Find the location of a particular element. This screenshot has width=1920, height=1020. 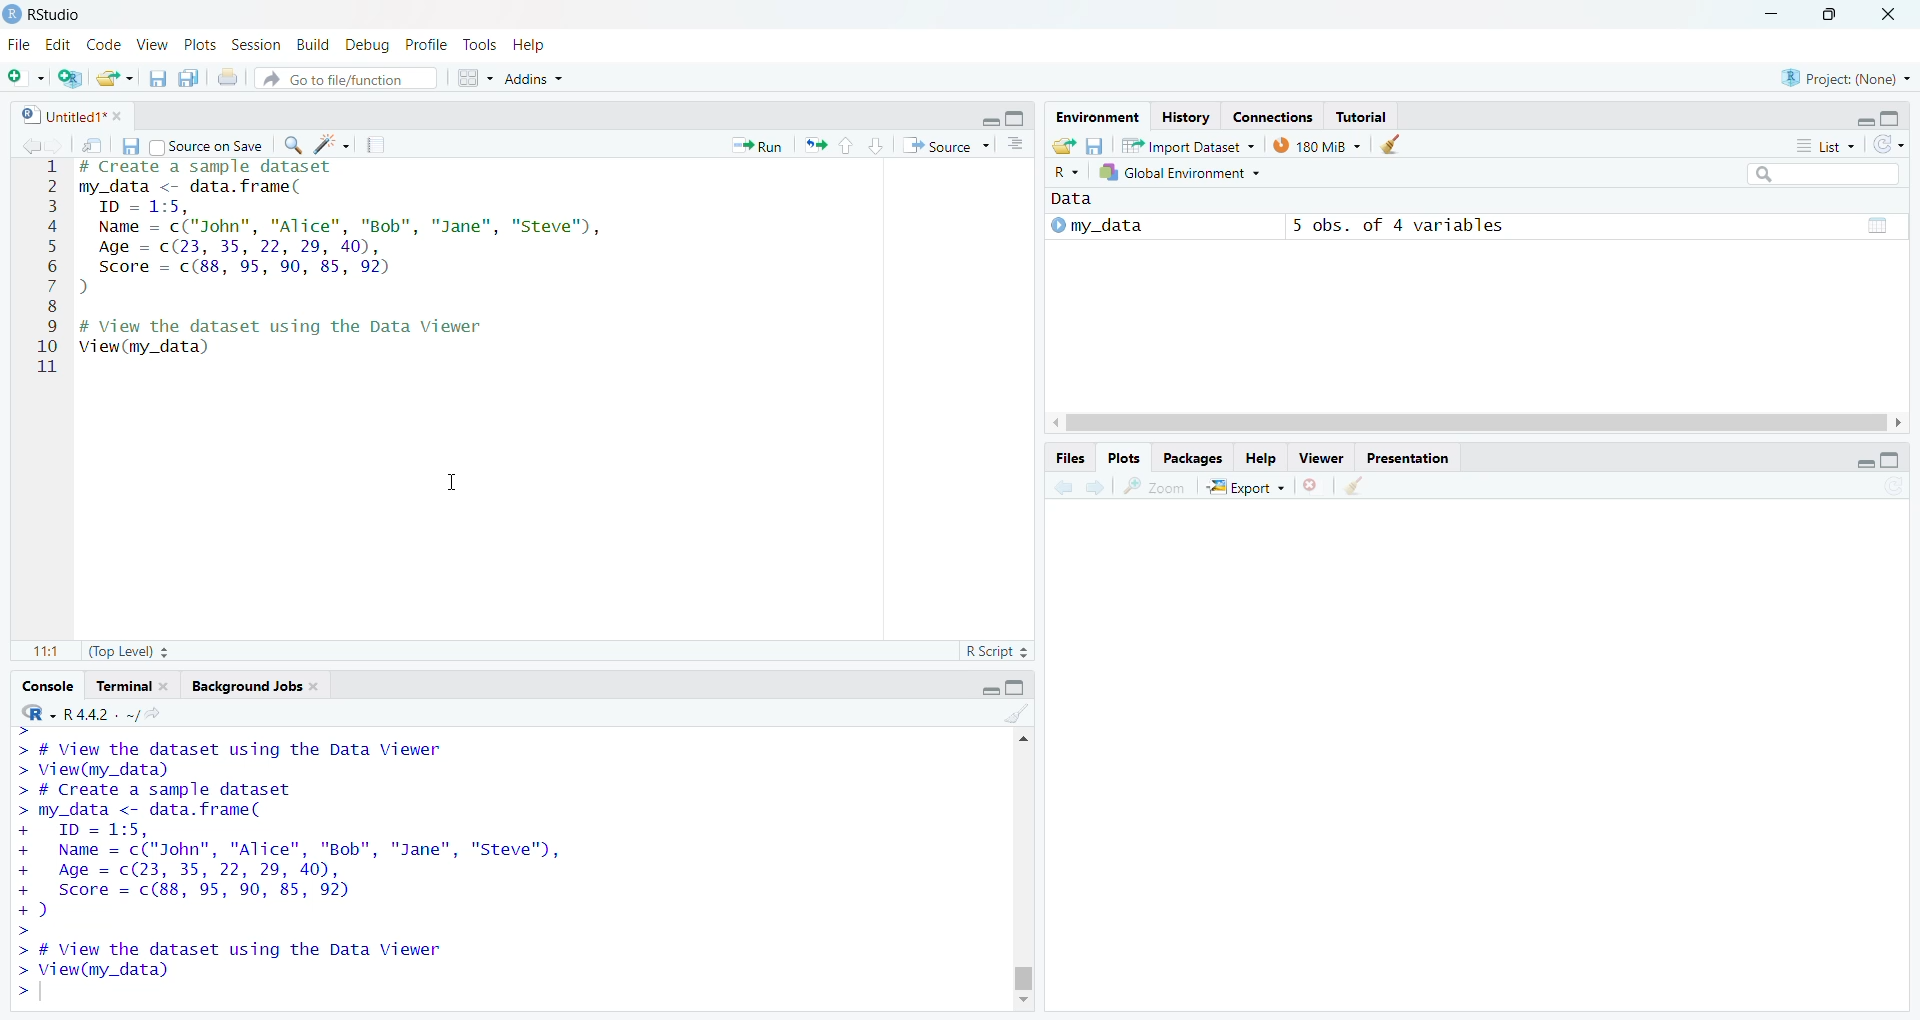

Save current document is located at coordinates (158, 82).